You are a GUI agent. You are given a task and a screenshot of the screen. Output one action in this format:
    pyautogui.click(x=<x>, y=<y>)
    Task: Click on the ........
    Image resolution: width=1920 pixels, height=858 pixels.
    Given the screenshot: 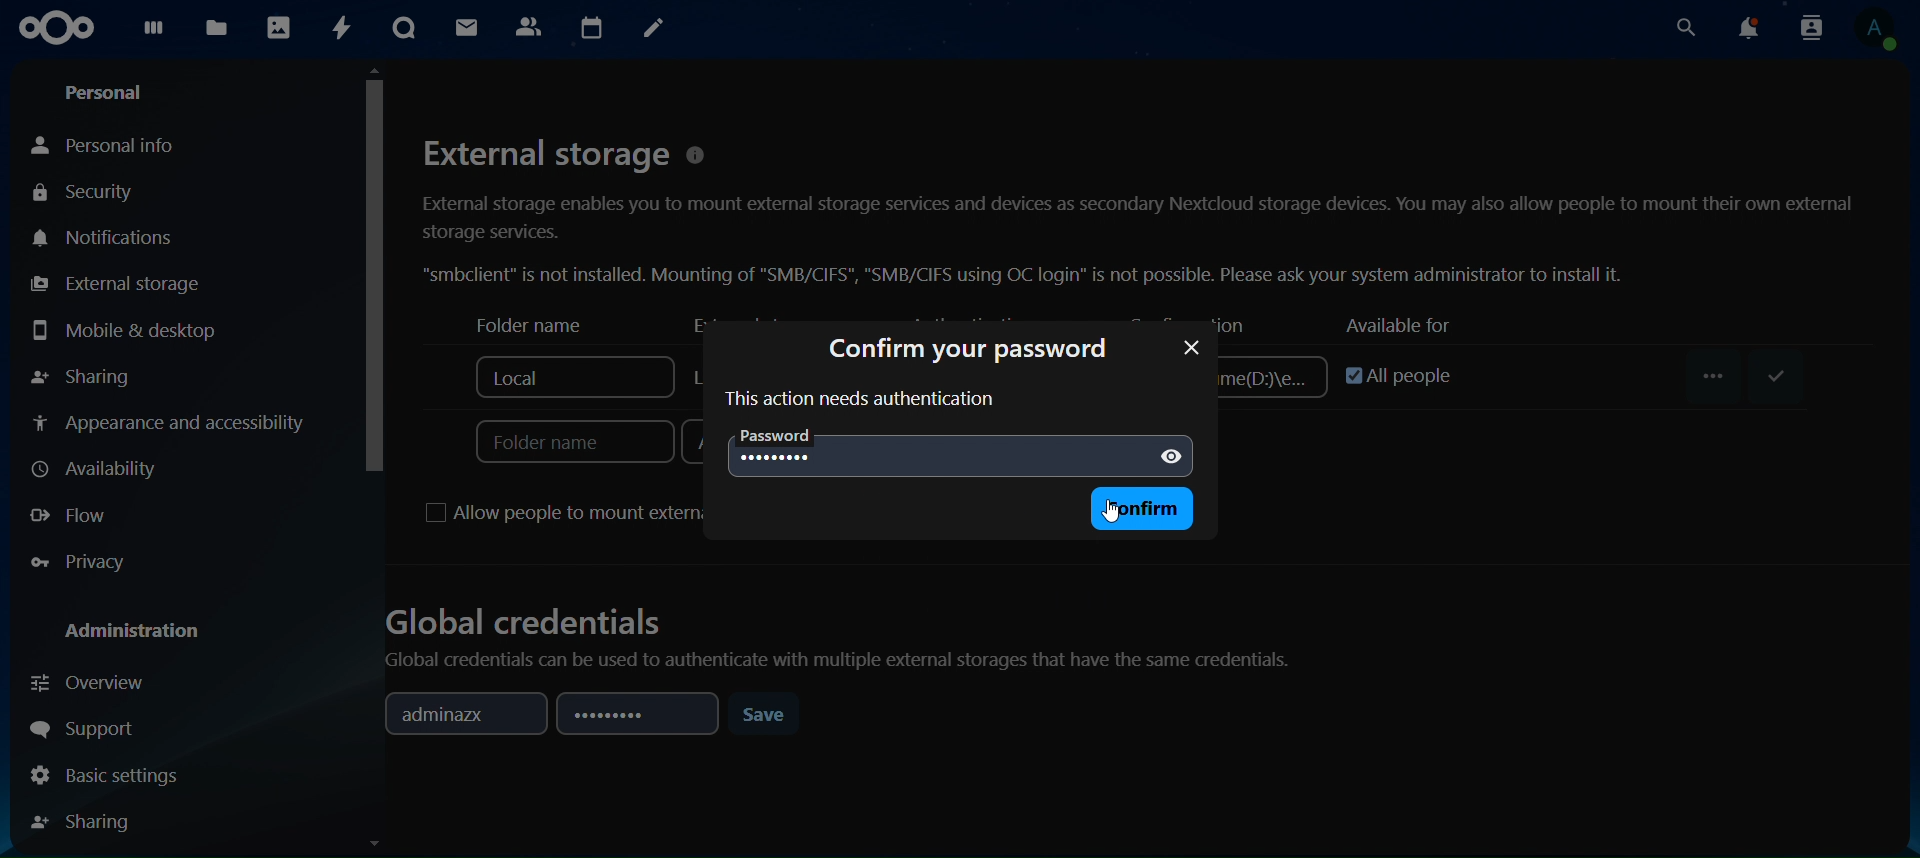 What is the action you would take?
    pyautogui.click(x=780, y=454)
    